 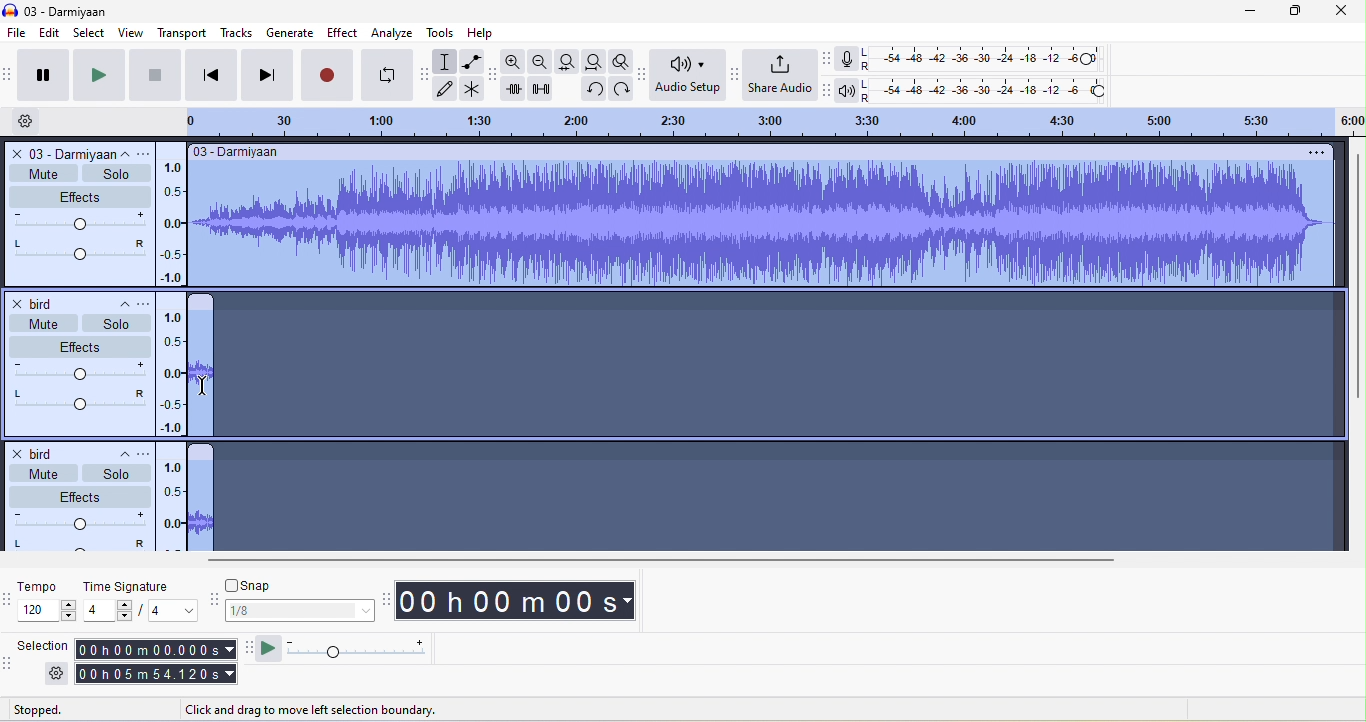 I want to click on record meter, so click(x=847, y=62).